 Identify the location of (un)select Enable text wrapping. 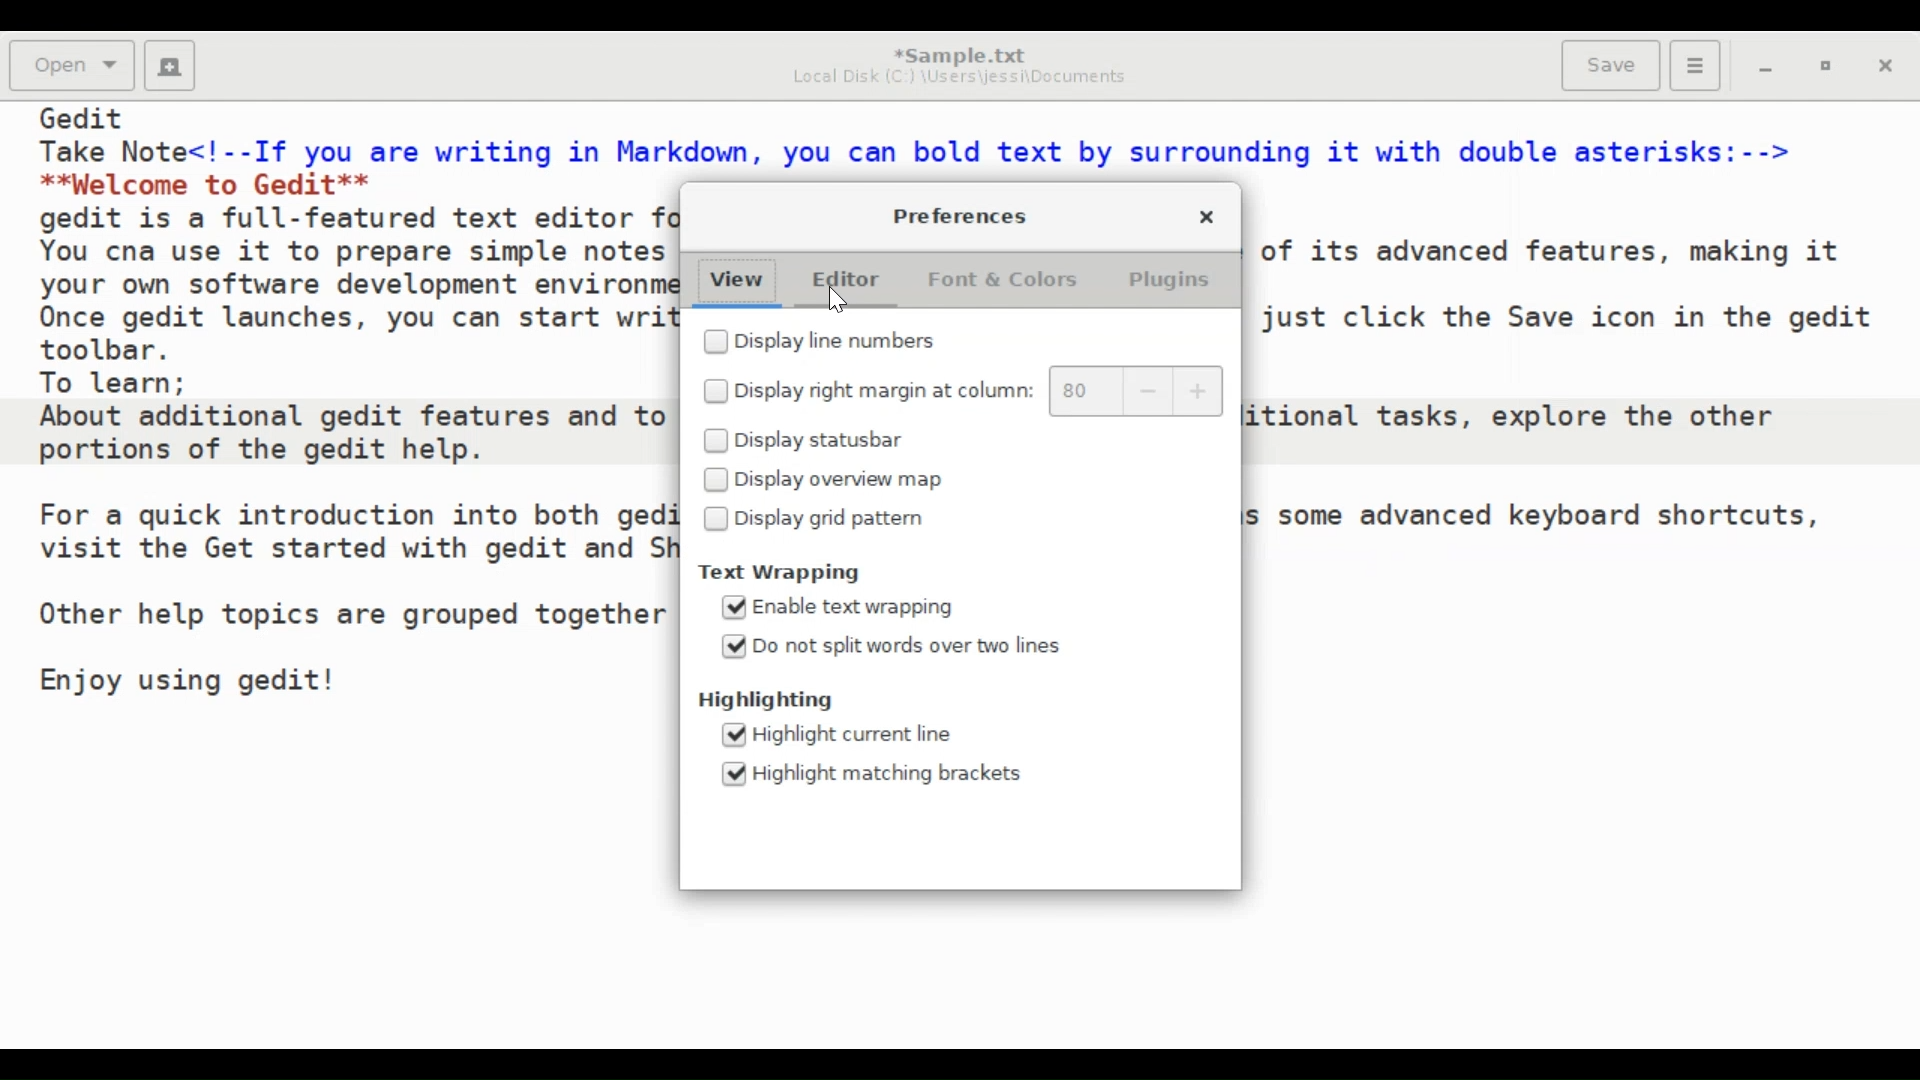
(841, 608).